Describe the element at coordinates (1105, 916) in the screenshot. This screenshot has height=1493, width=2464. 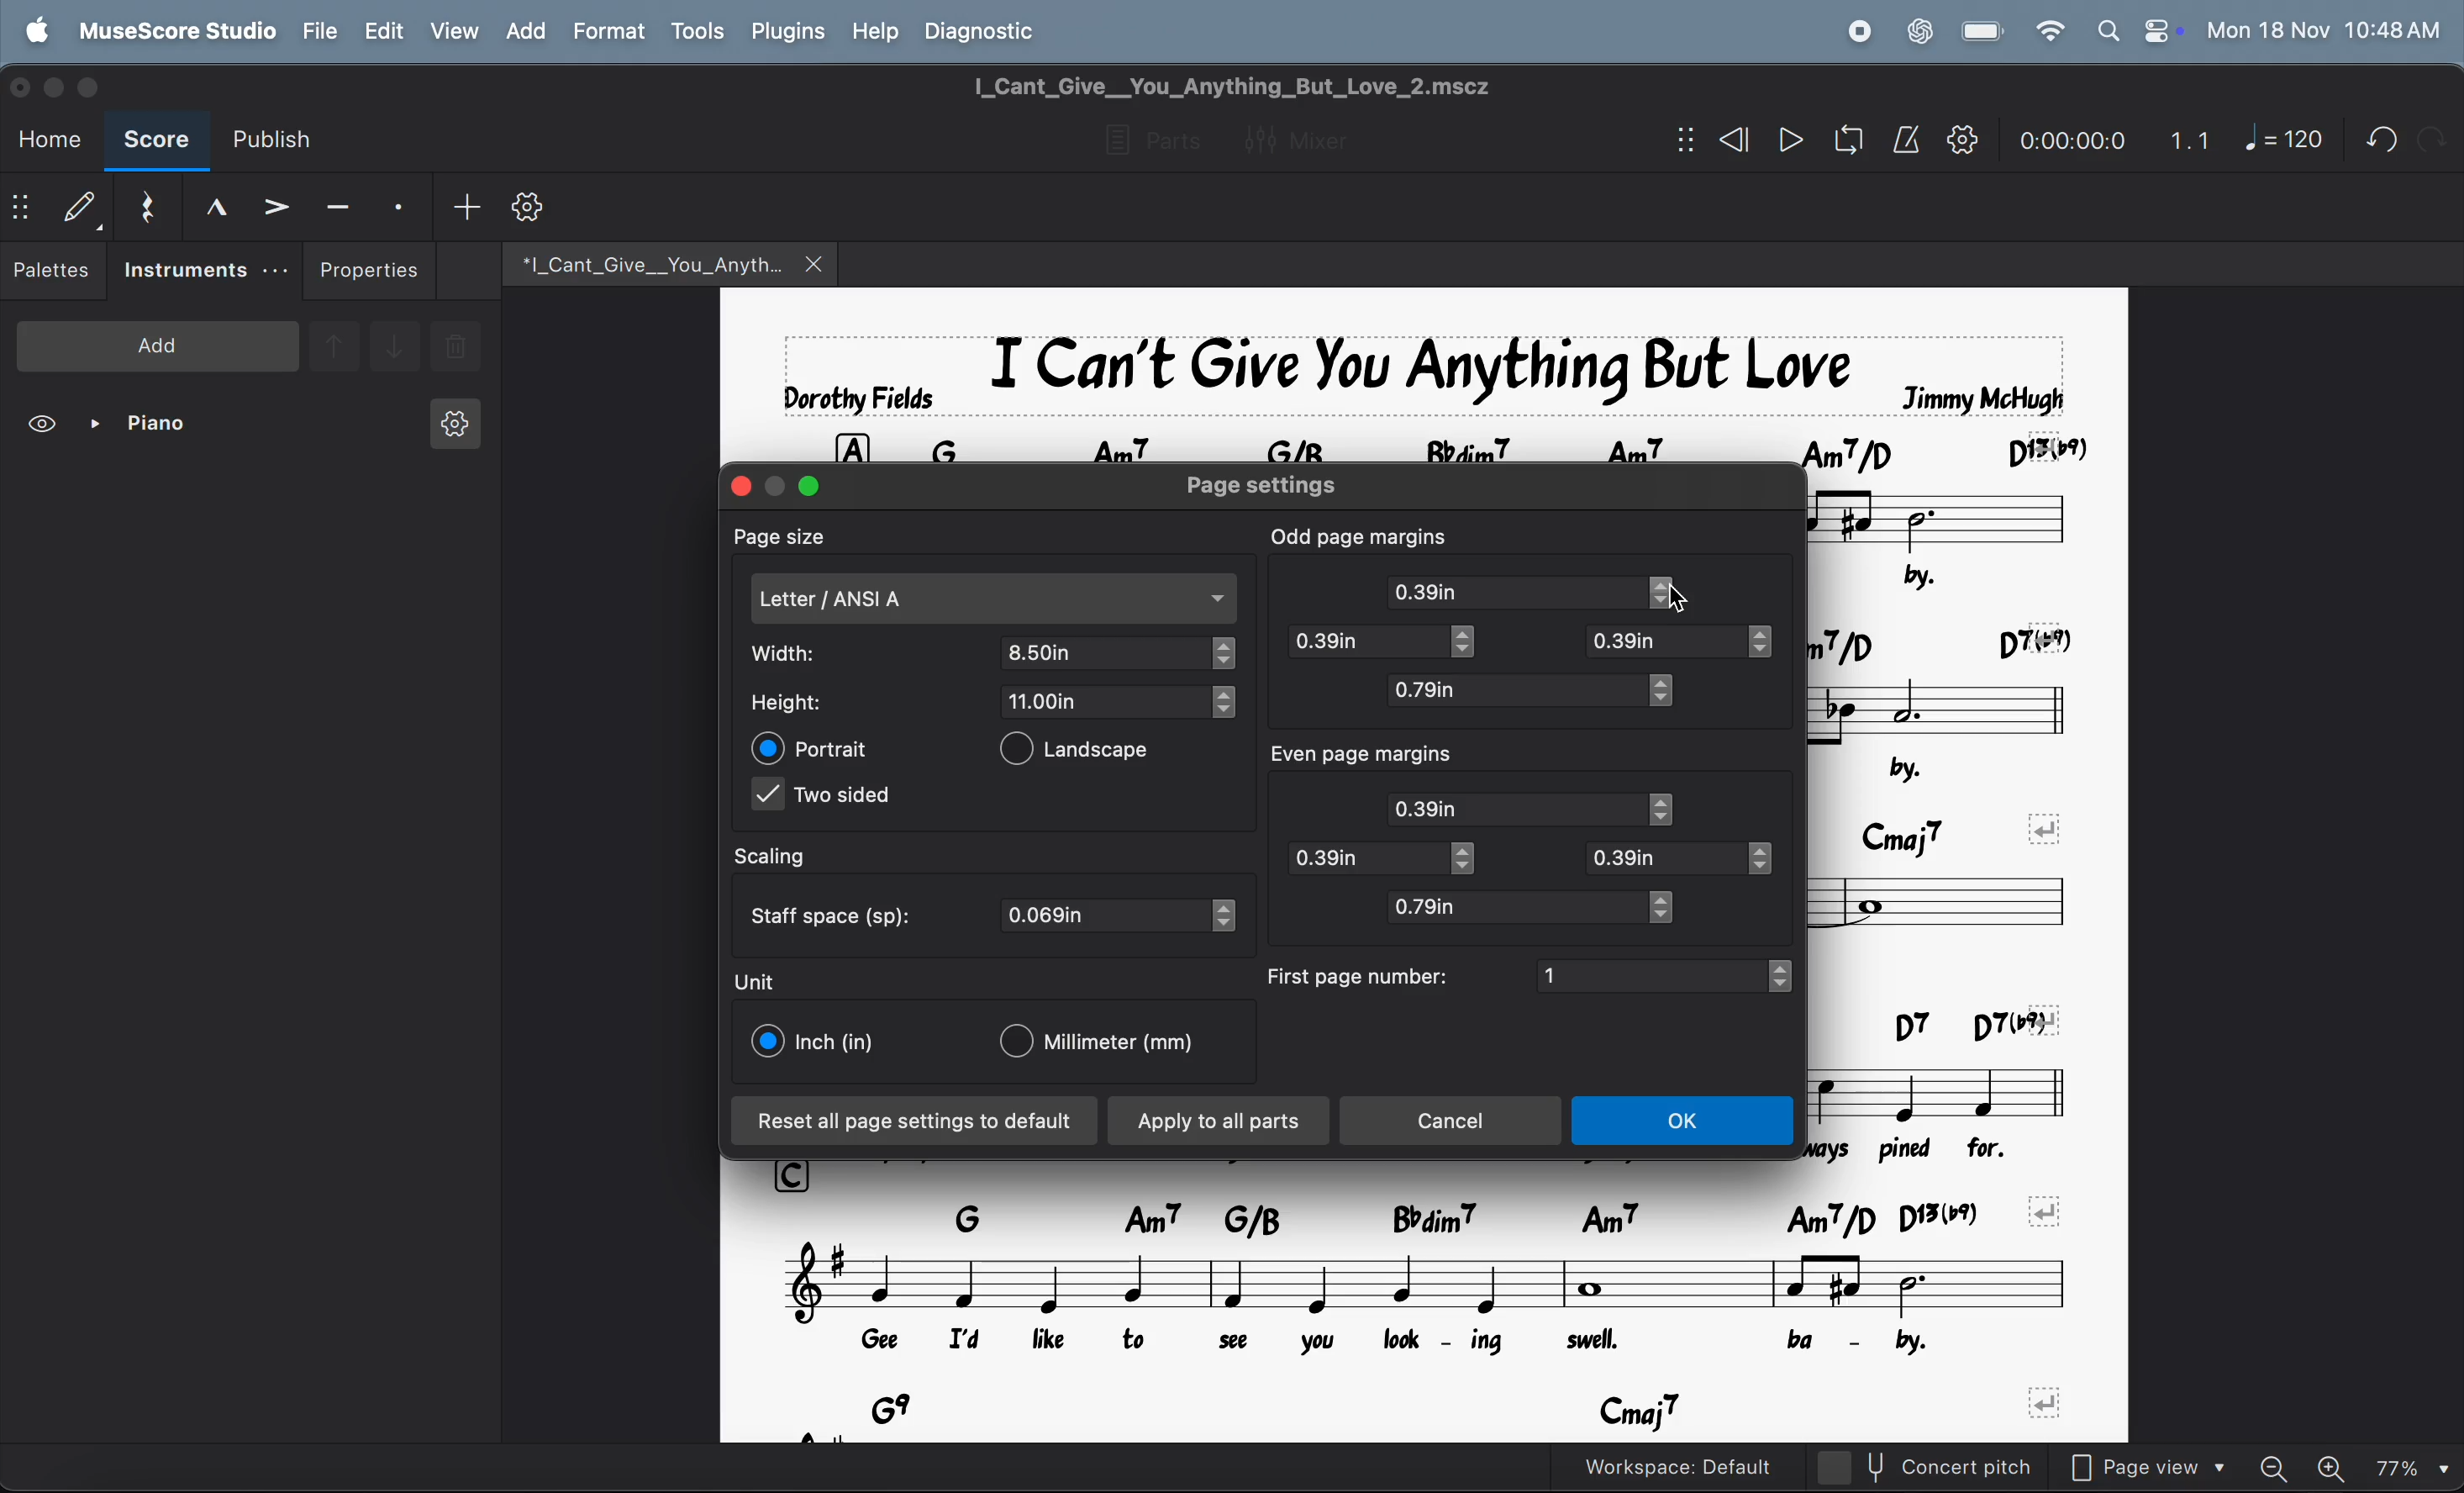
I see `0.069` at that location.